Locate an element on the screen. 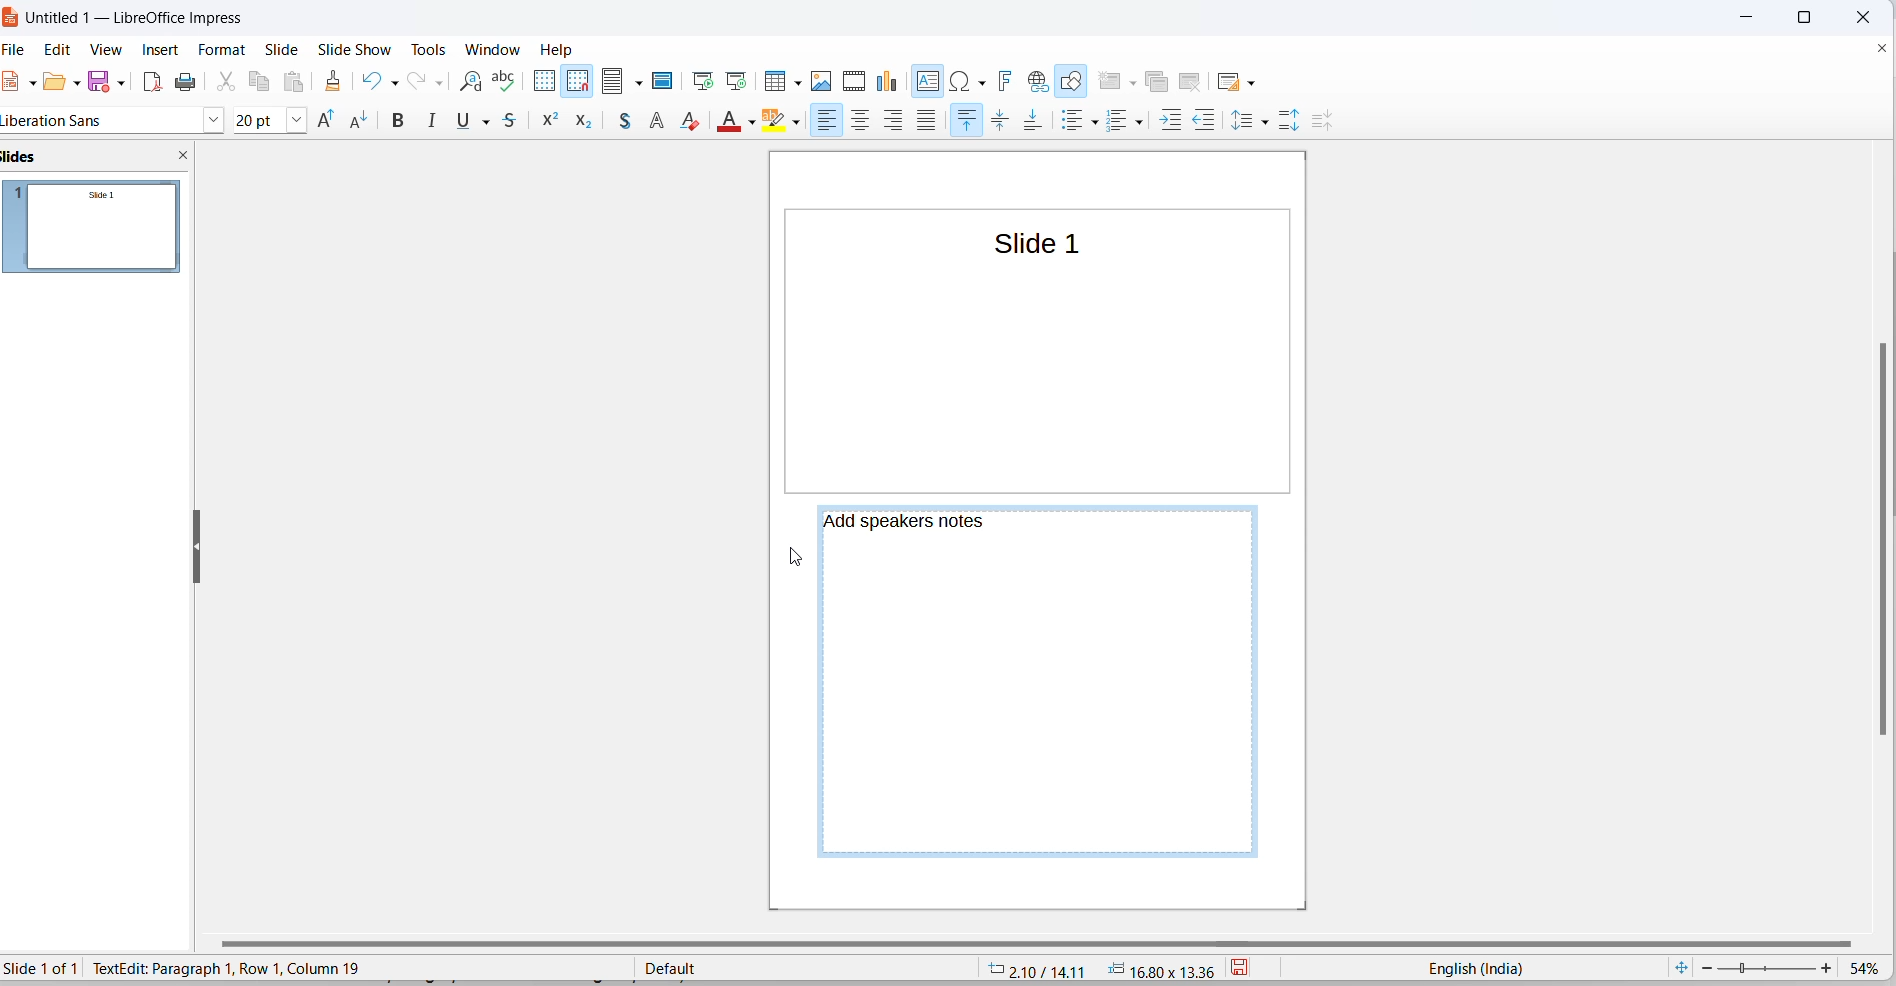  copy is located at coordinates (261, 82).